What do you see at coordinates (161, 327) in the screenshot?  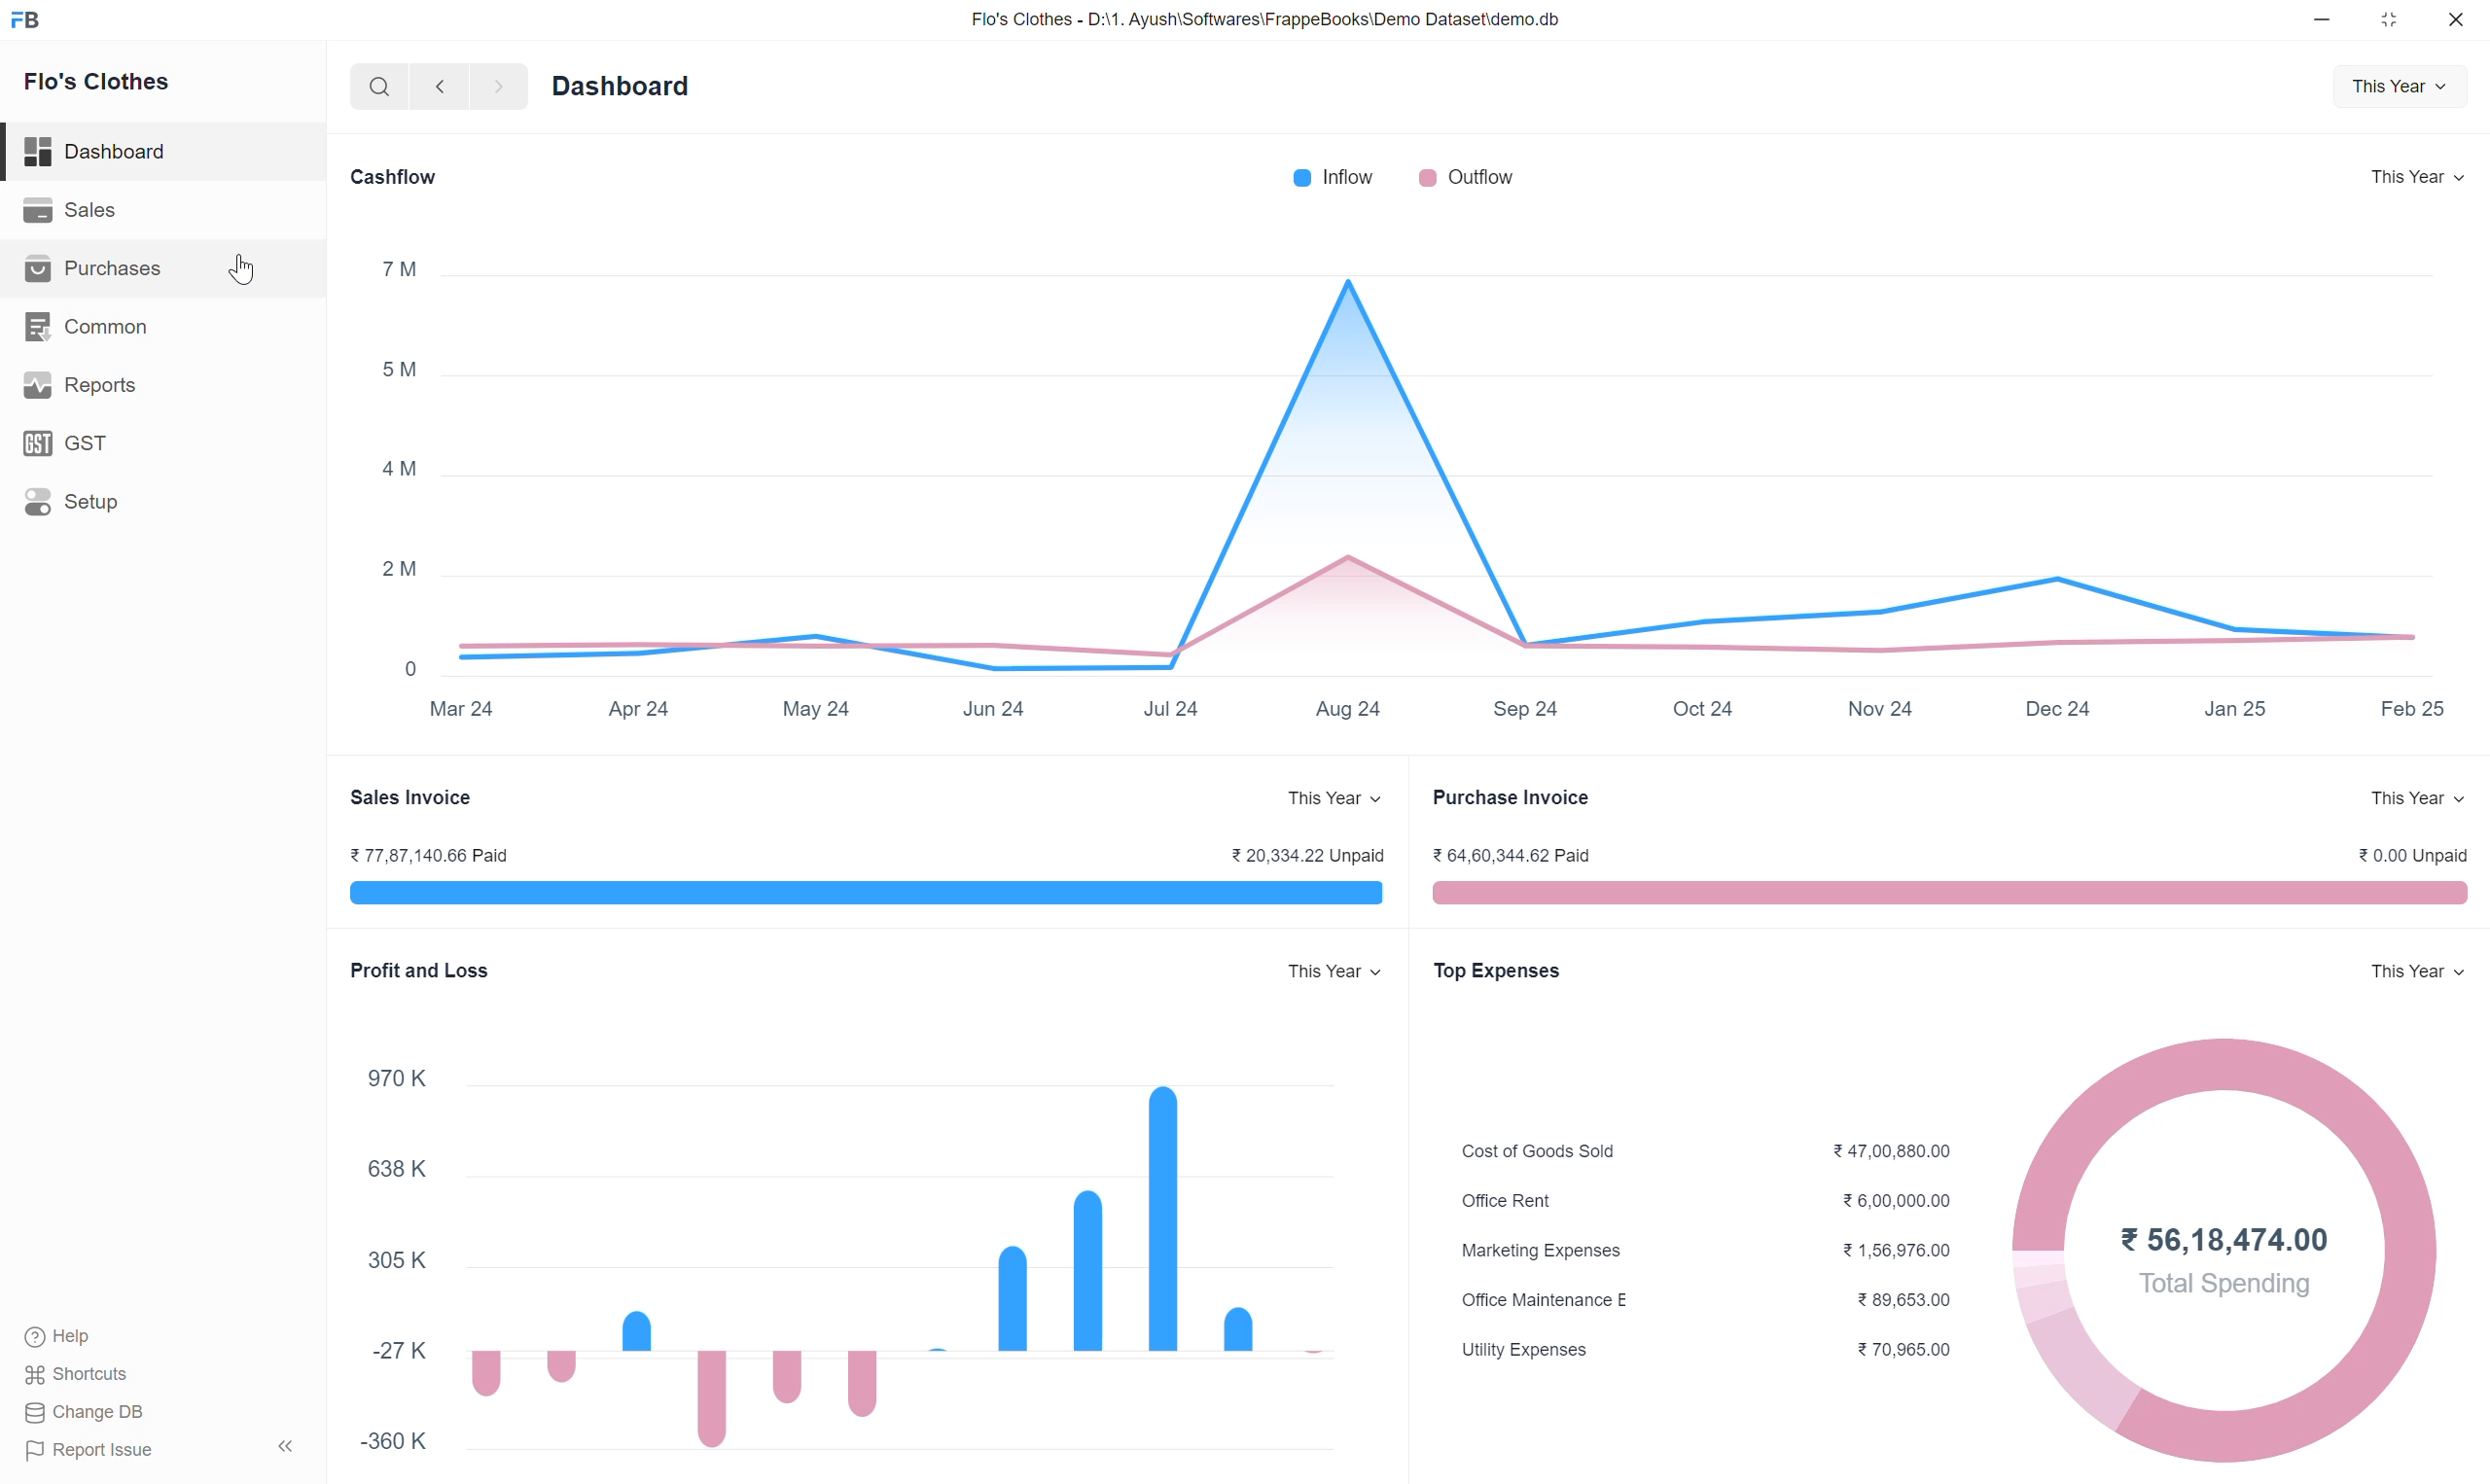 I see `Common` at bounding box center [161, 327].